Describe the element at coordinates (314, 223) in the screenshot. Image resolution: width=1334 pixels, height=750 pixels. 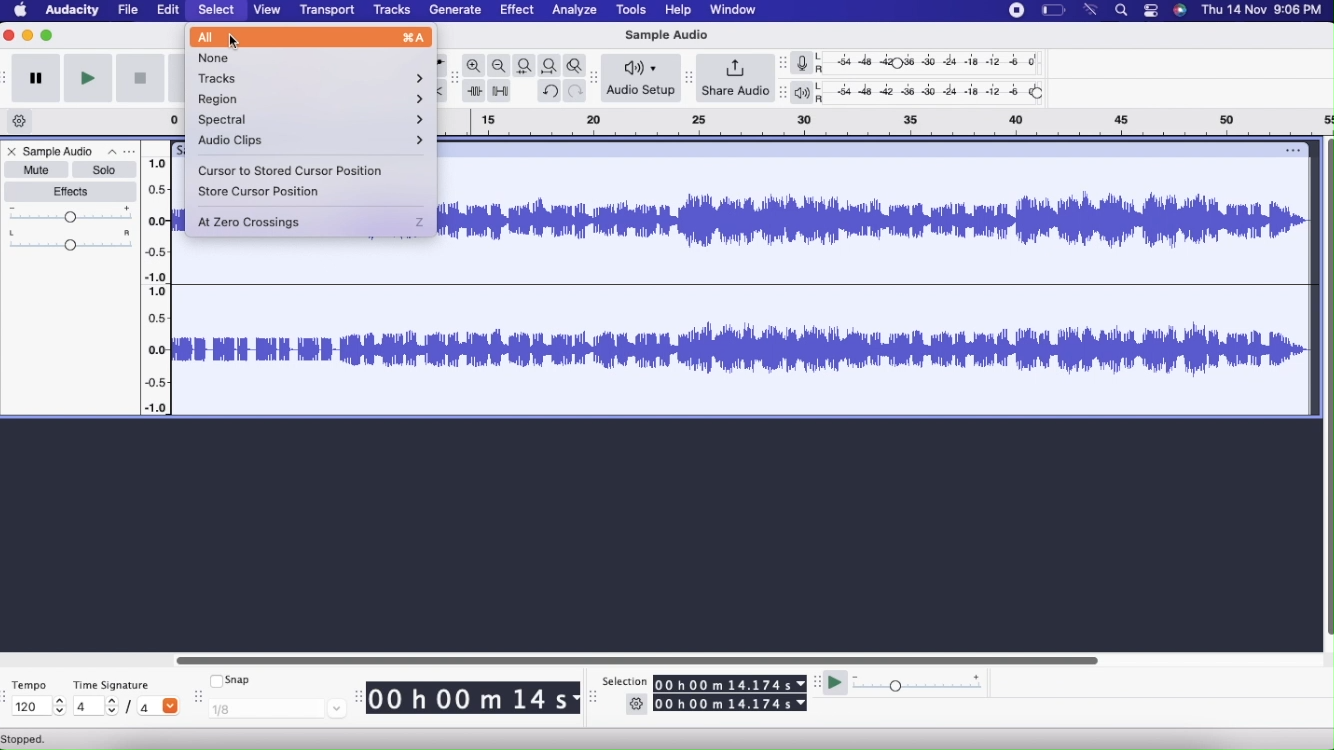
I see `At Zero crossings` at that location.